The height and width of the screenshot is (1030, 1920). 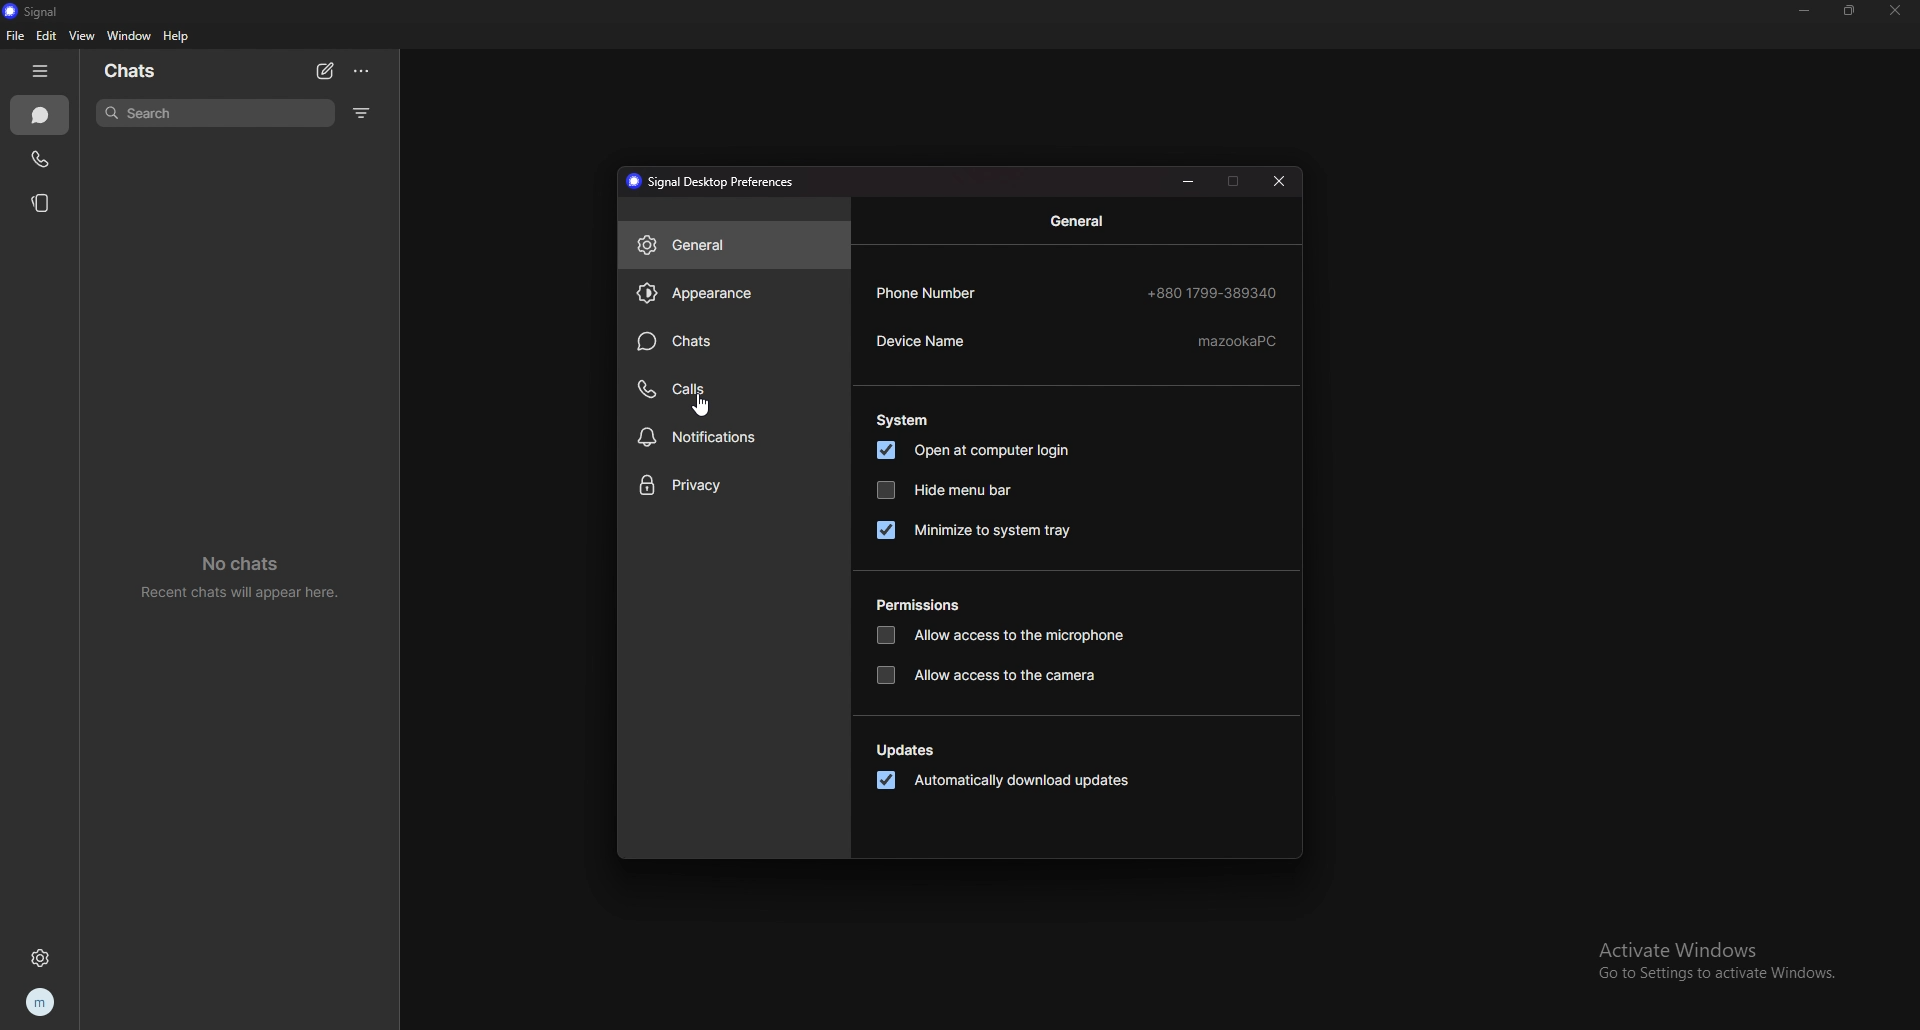 I want to click on priavcy, so click(x=735, y=487).